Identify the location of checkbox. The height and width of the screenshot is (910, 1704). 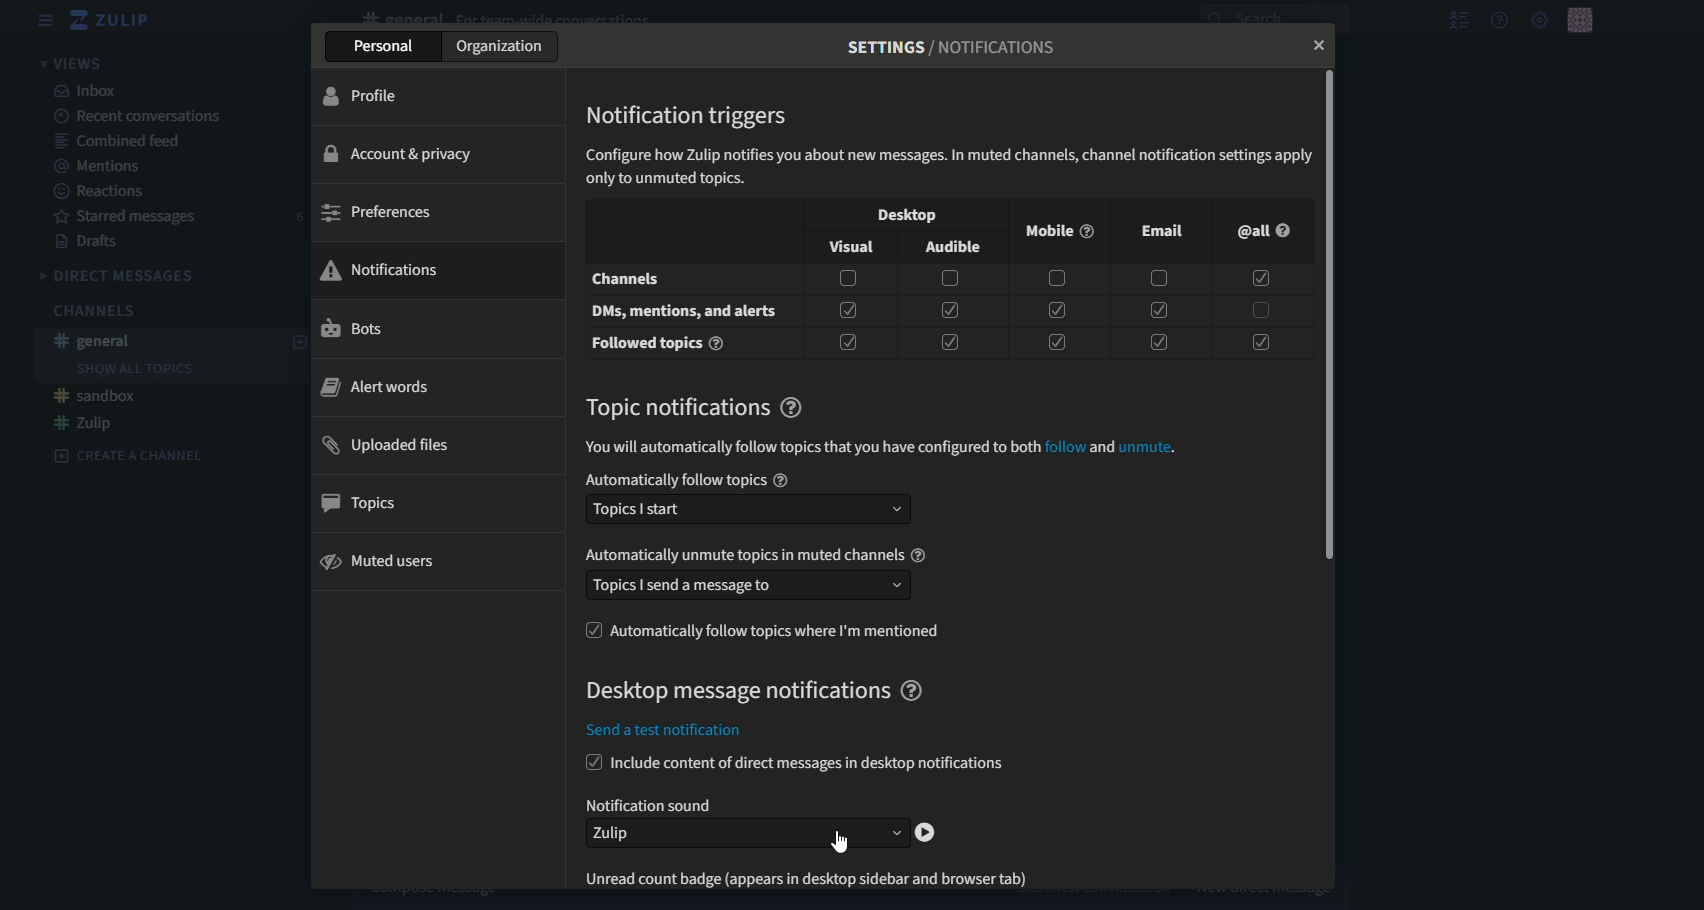
(850, 309).